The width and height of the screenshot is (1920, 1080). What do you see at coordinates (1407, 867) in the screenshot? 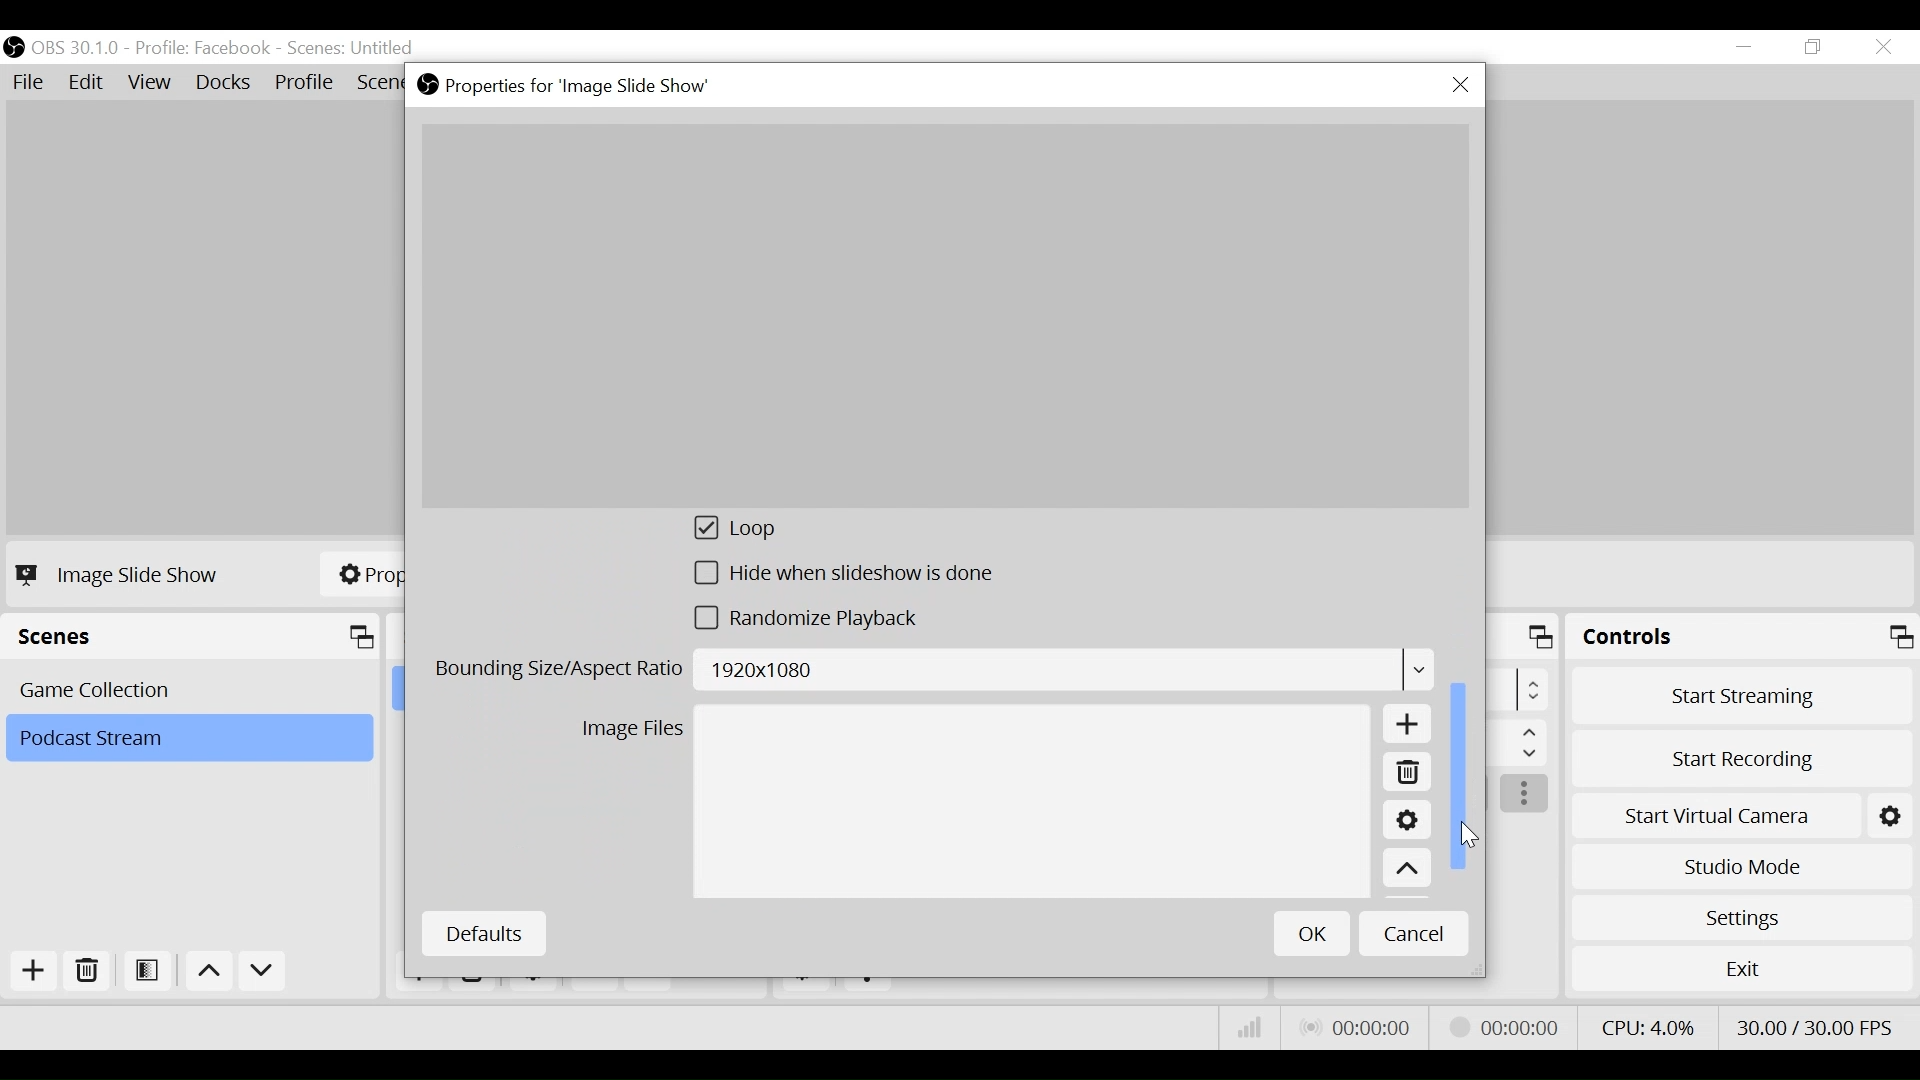
I see `Move up` at bounding box center [1407, 867].